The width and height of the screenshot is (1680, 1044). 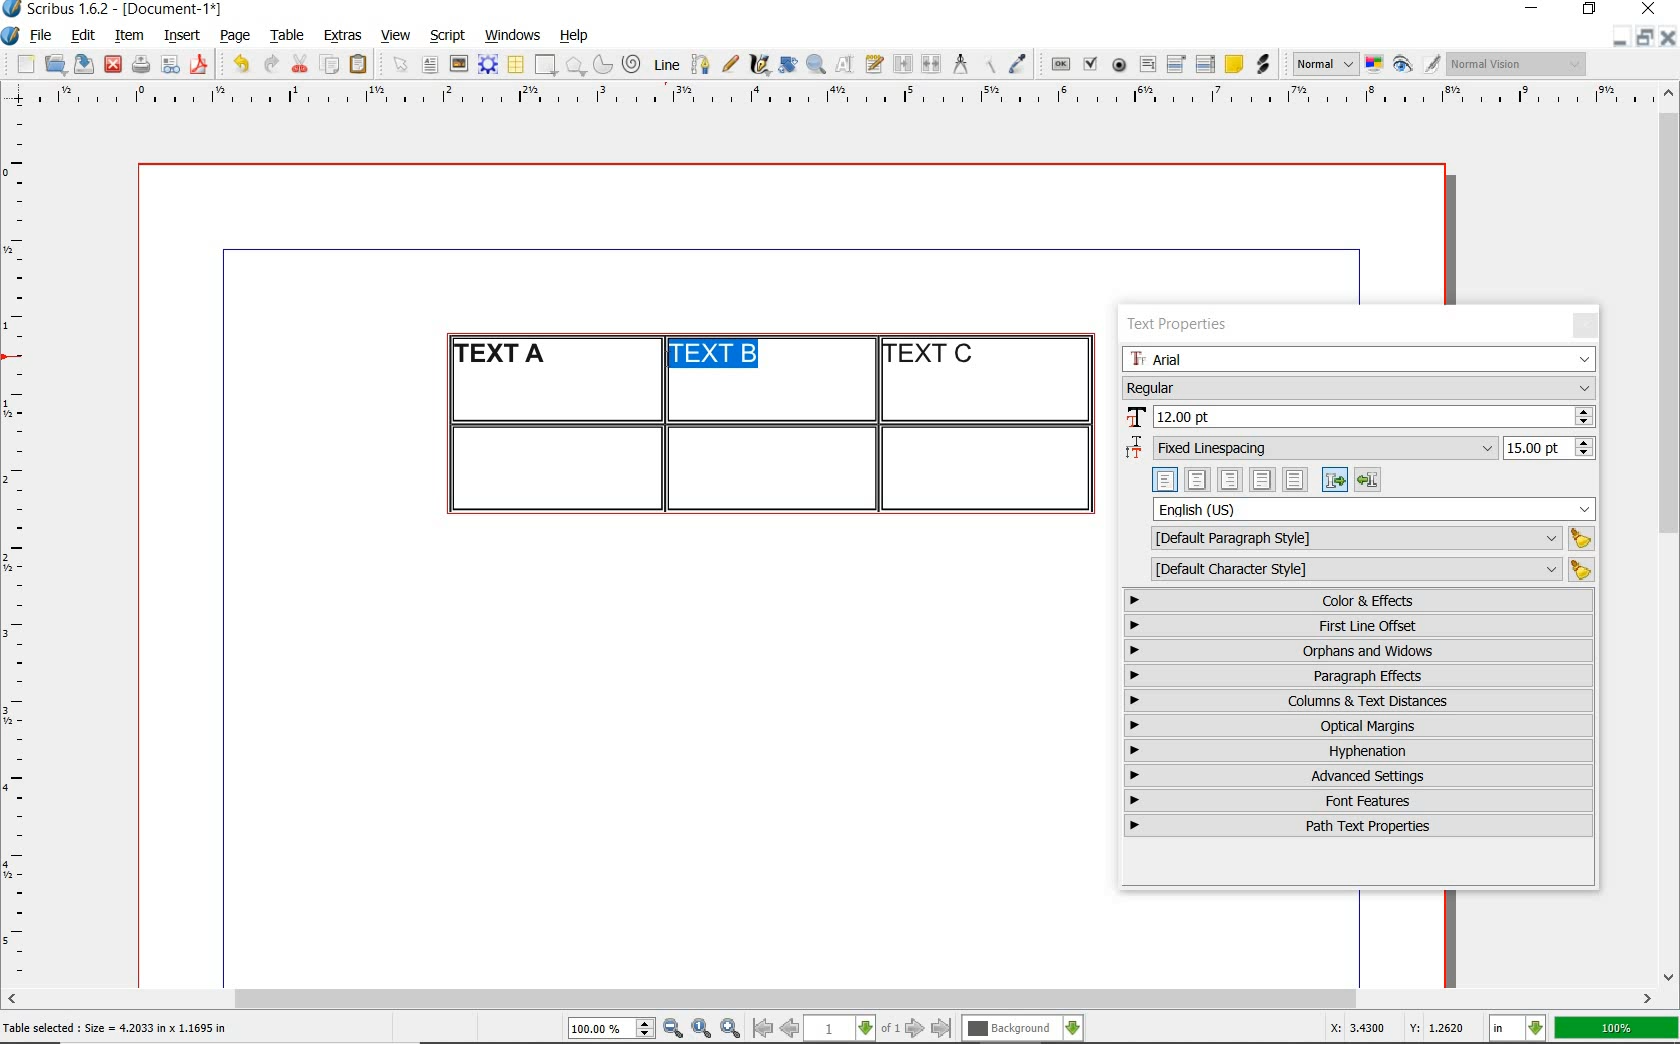 What do you see at coordinates (1376, 66) in the screenshot?
I see `toggle color management` at bounding box center [1376, 66].